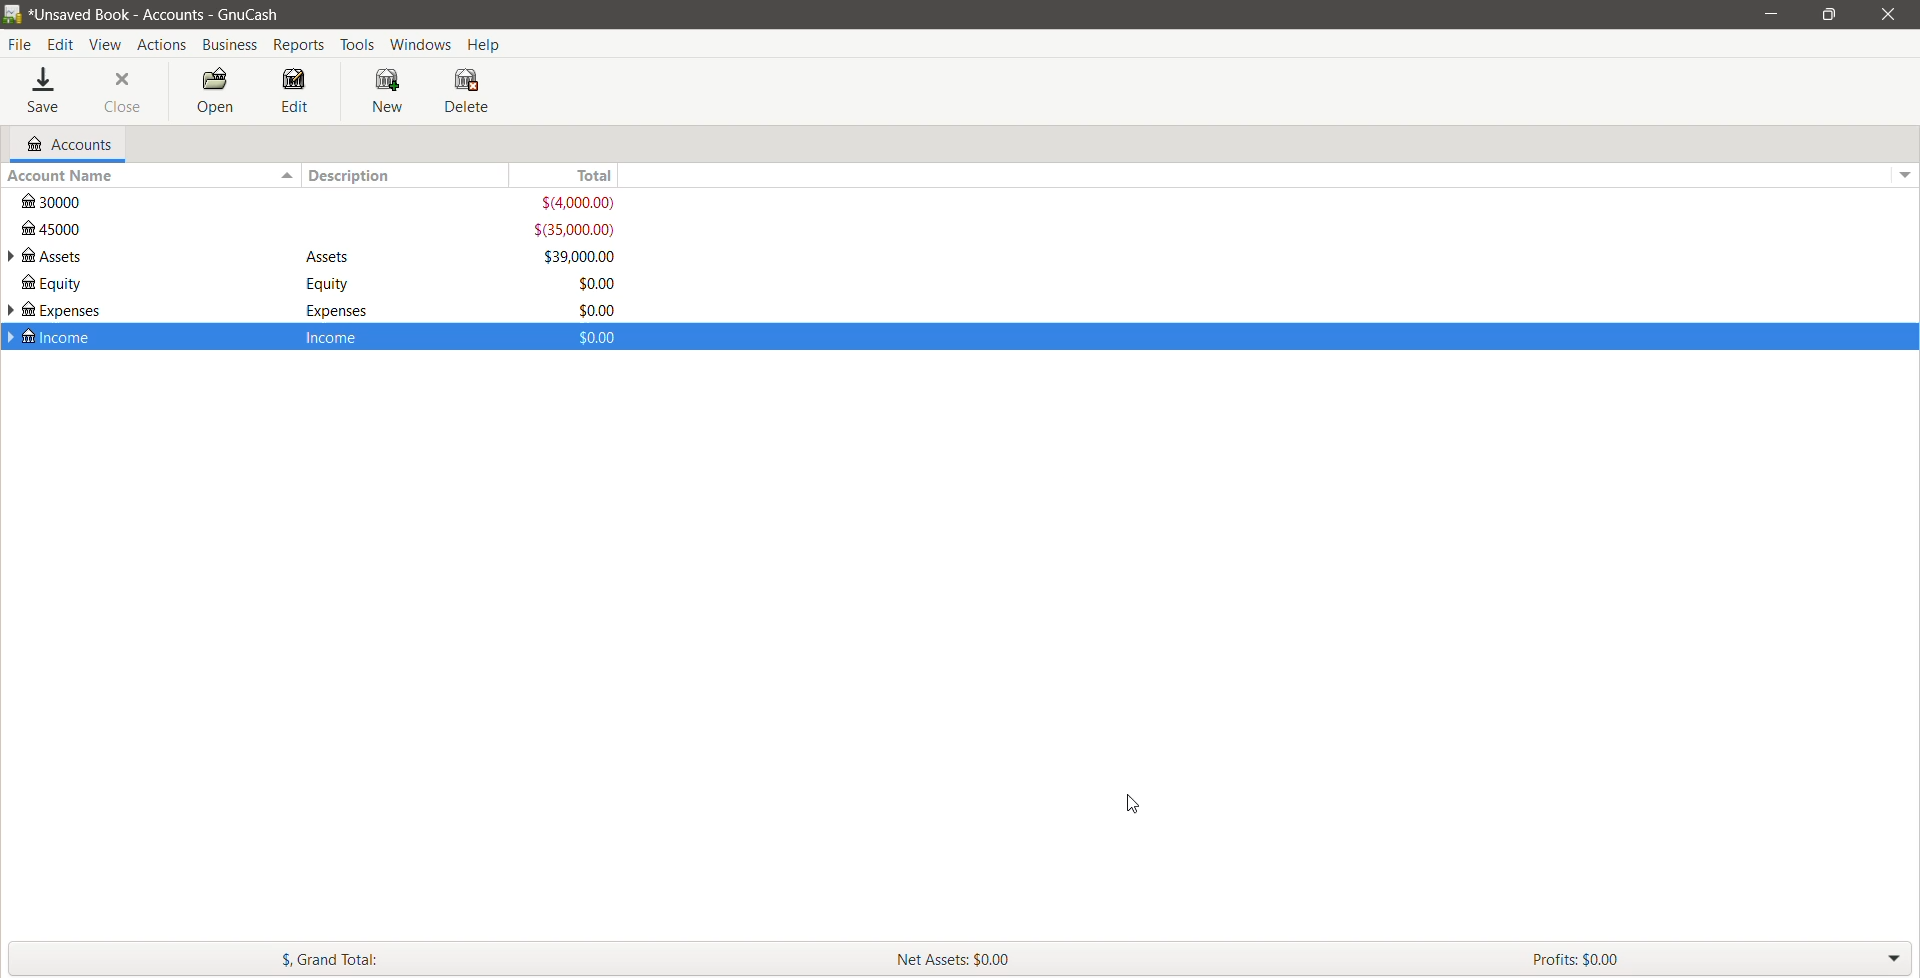  What do you see at coordinates (301, 45) in the screenshot?
I see `Reports` at bounding box center [301, 45].